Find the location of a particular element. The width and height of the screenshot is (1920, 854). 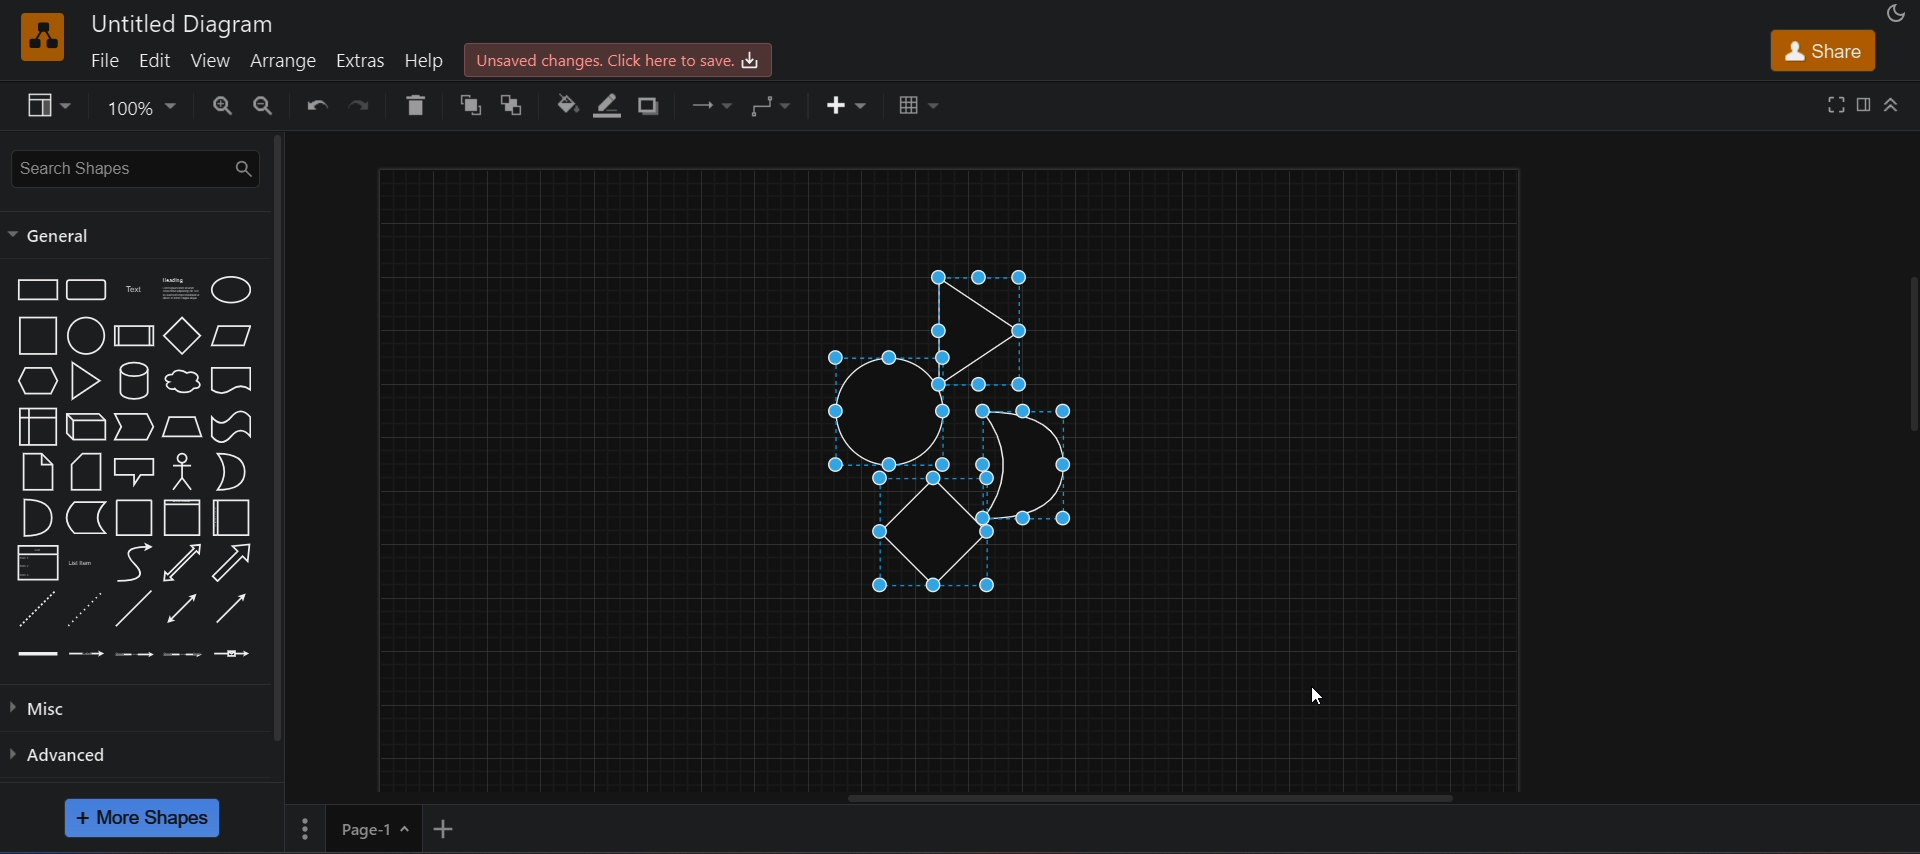

help is located at coordinates (424, 61).